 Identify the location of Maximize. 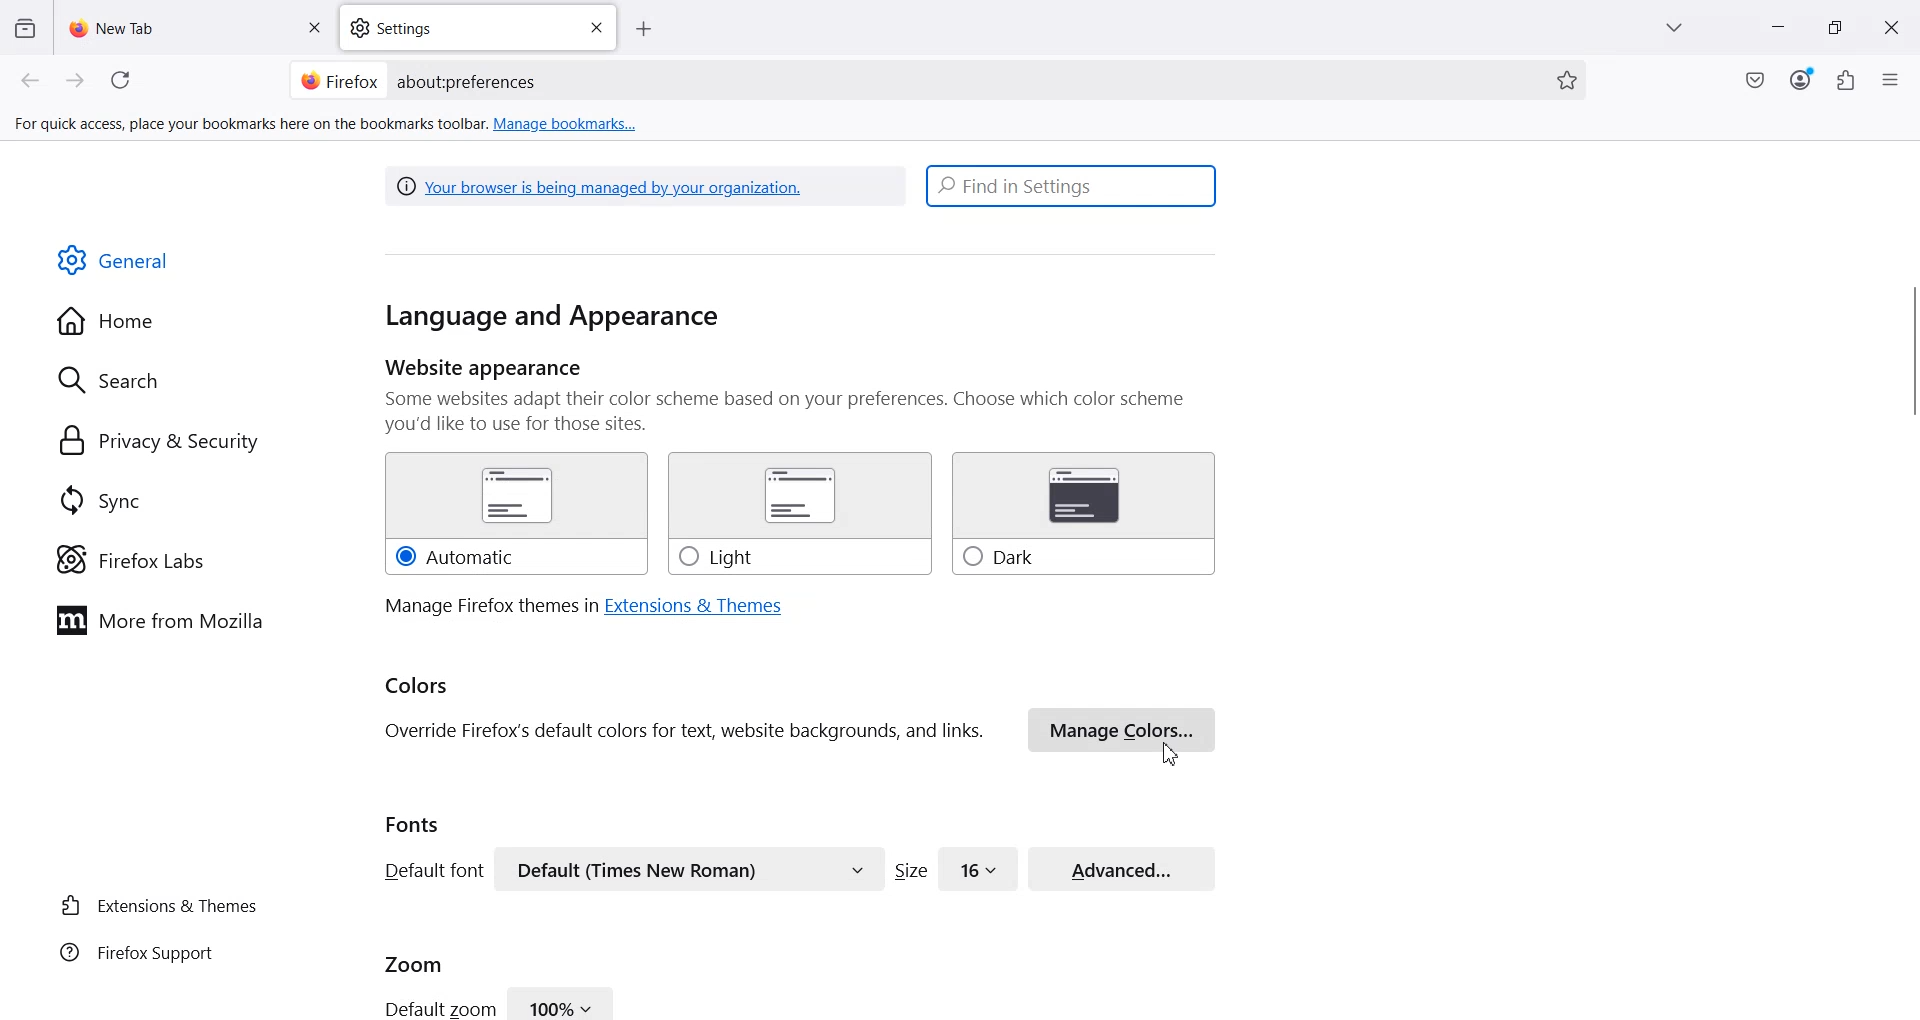
(1835, 28).